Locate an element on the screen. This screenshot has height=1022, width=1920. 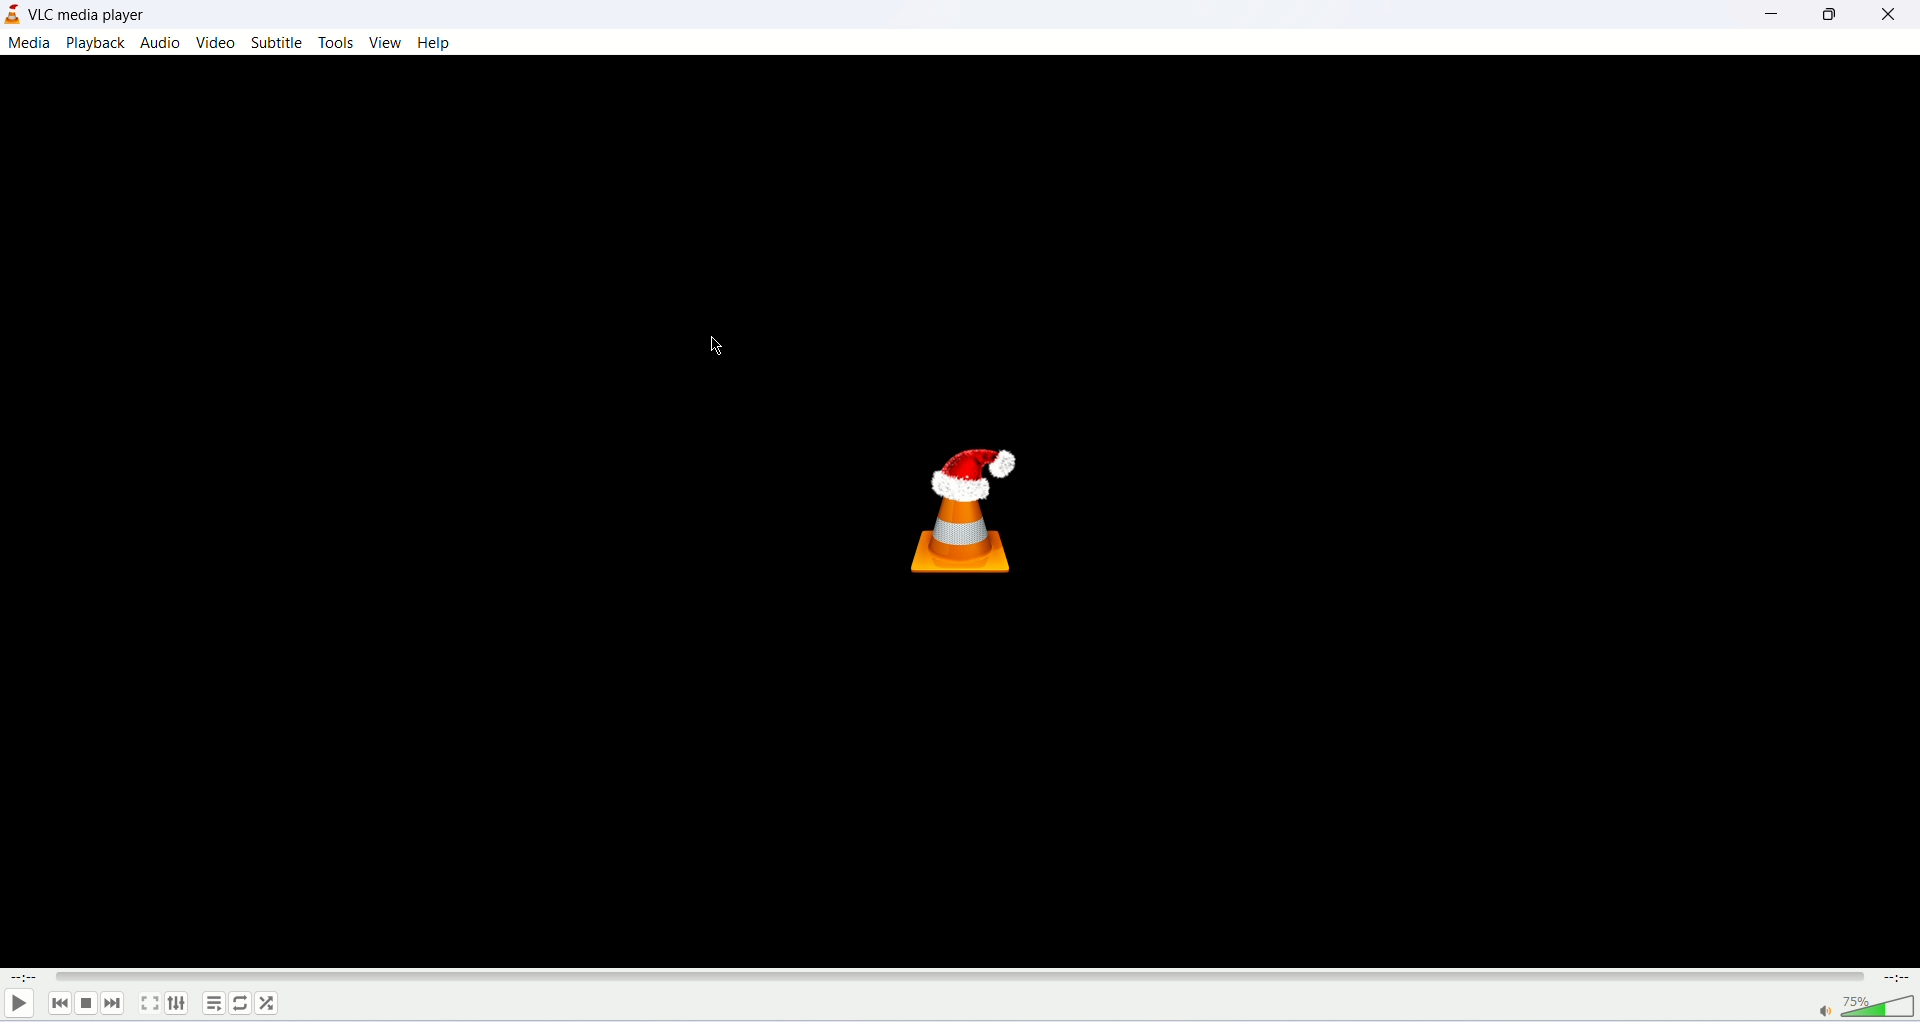
progress bar is located at coordinates (961, 978).